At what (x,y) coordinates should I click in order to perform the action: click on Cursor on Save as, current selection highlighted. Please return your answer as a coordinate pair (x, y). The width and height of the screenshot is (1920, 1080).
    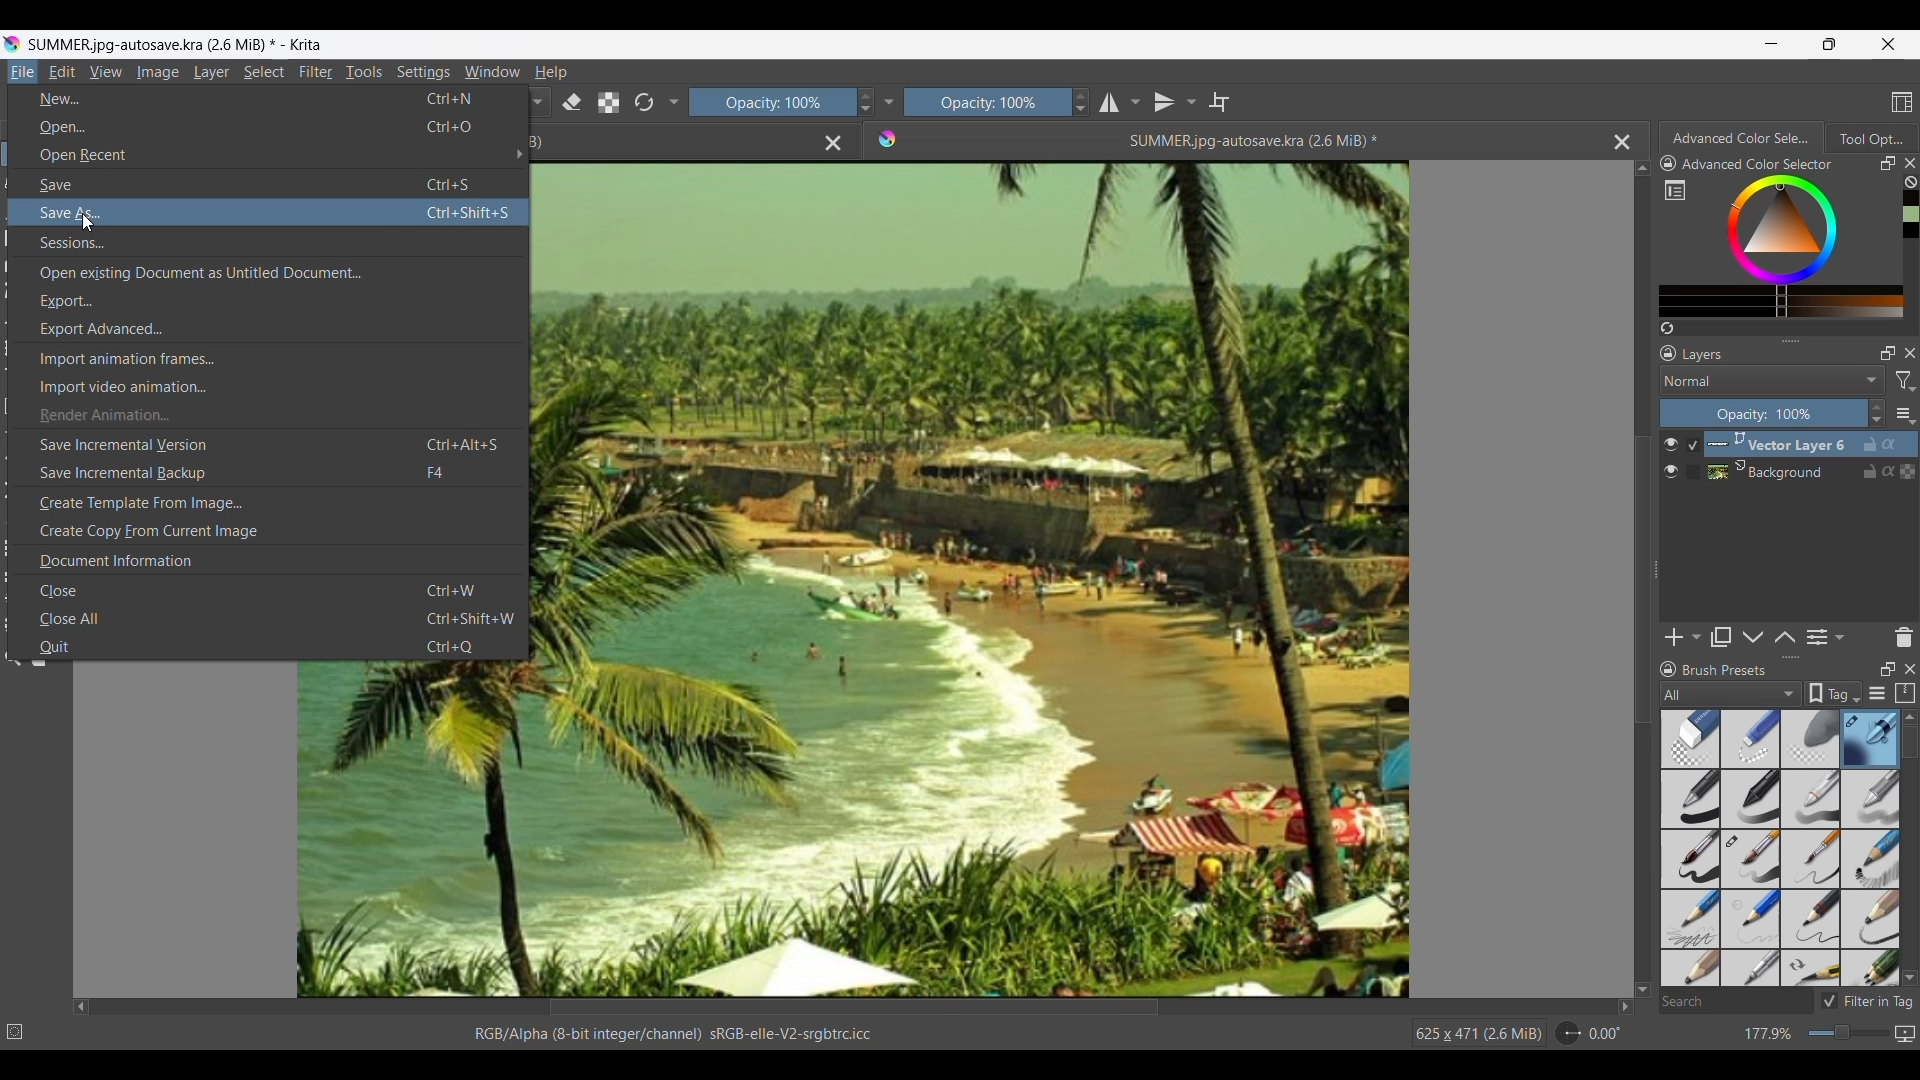
    Looking at the image, I should click on (269, 215).